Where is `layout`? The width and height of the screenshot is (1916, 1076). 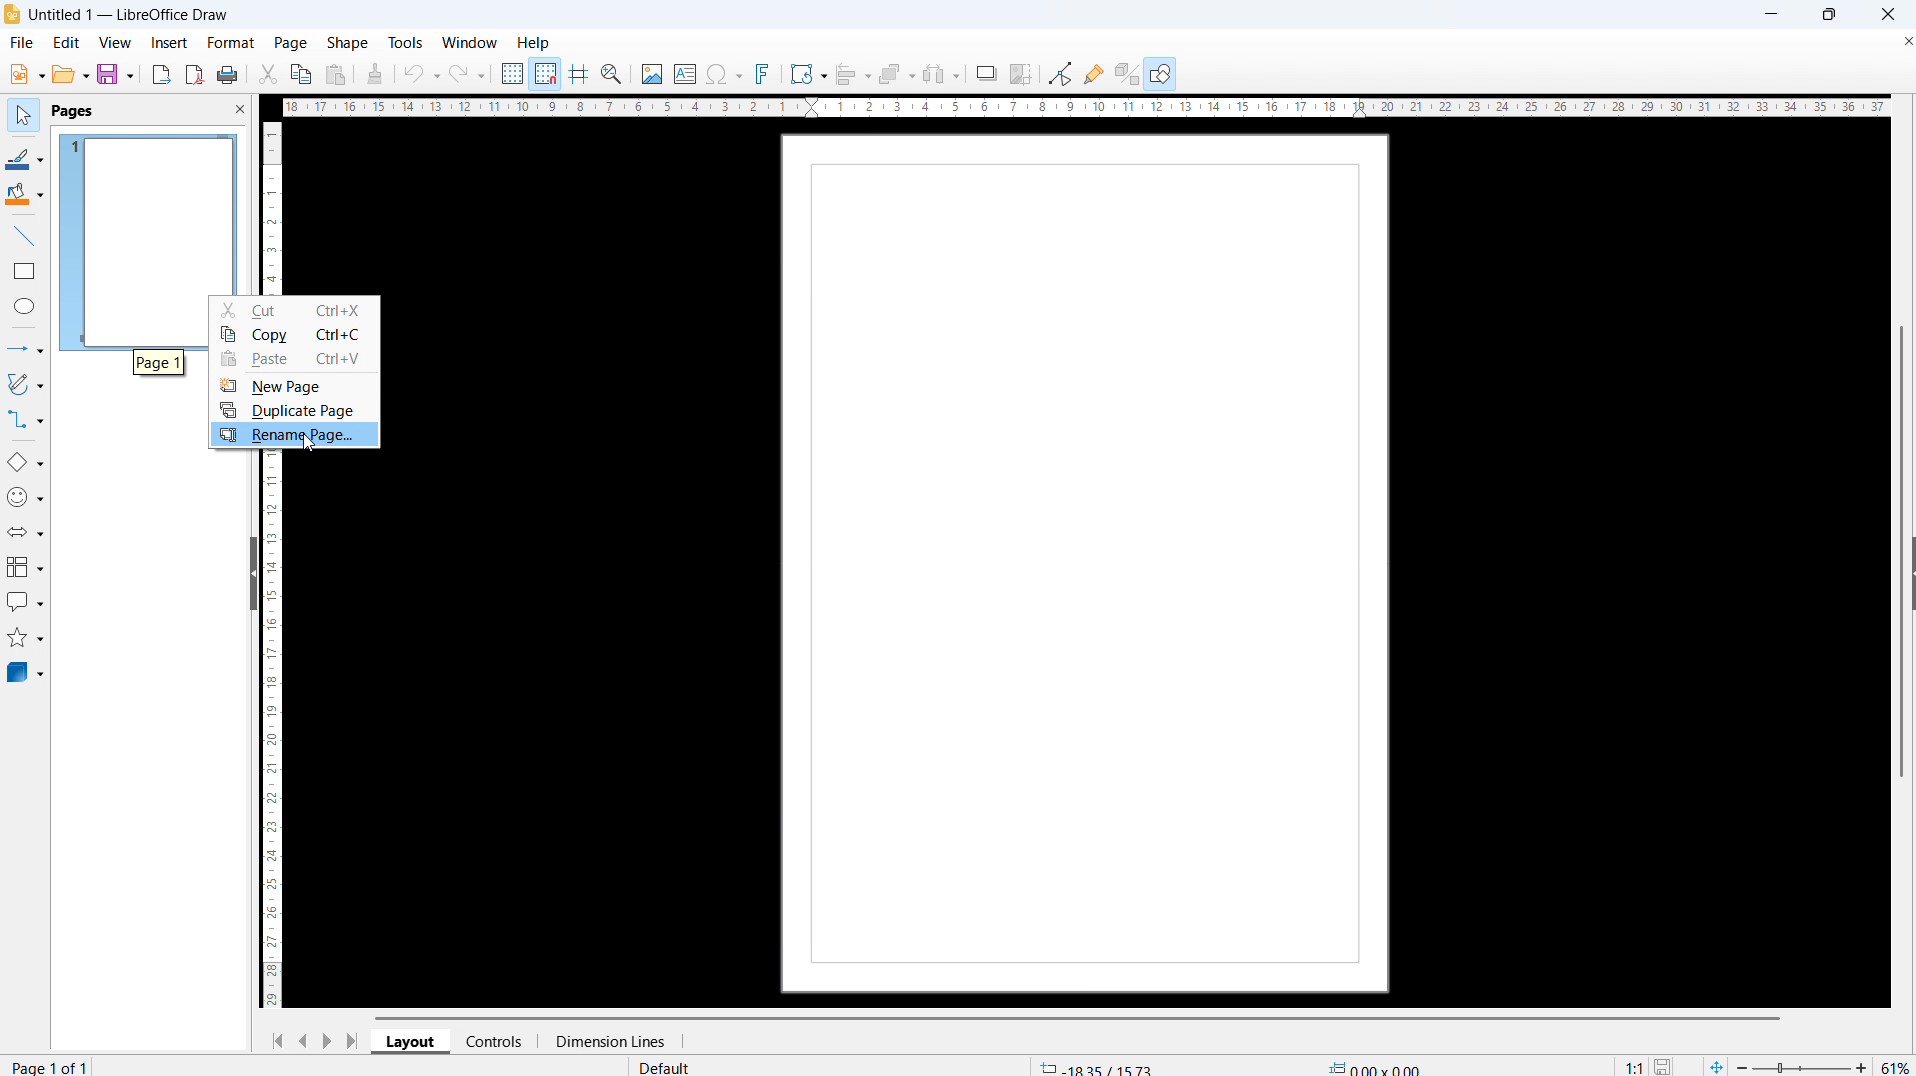 layout is located at coordinates (411, 1042).